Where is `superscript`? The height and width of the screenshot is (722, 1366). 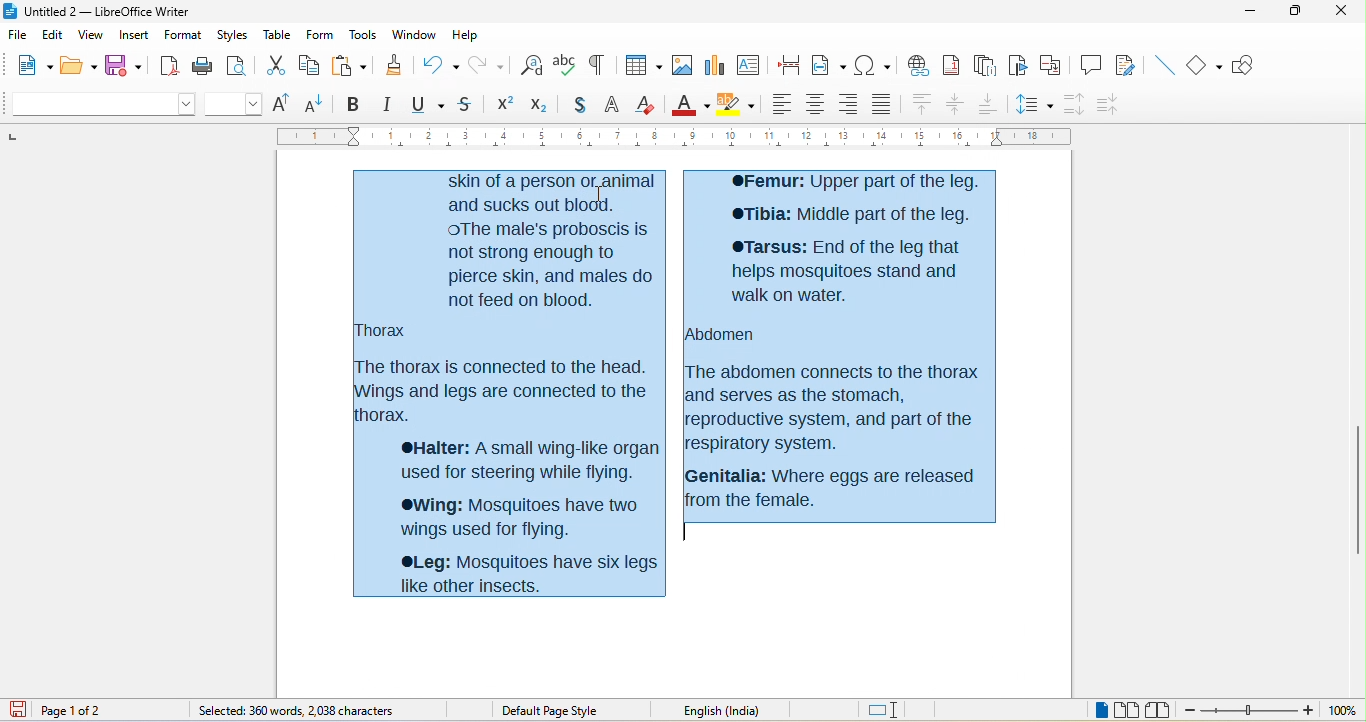 superscript is located at coordinates (506, 104).